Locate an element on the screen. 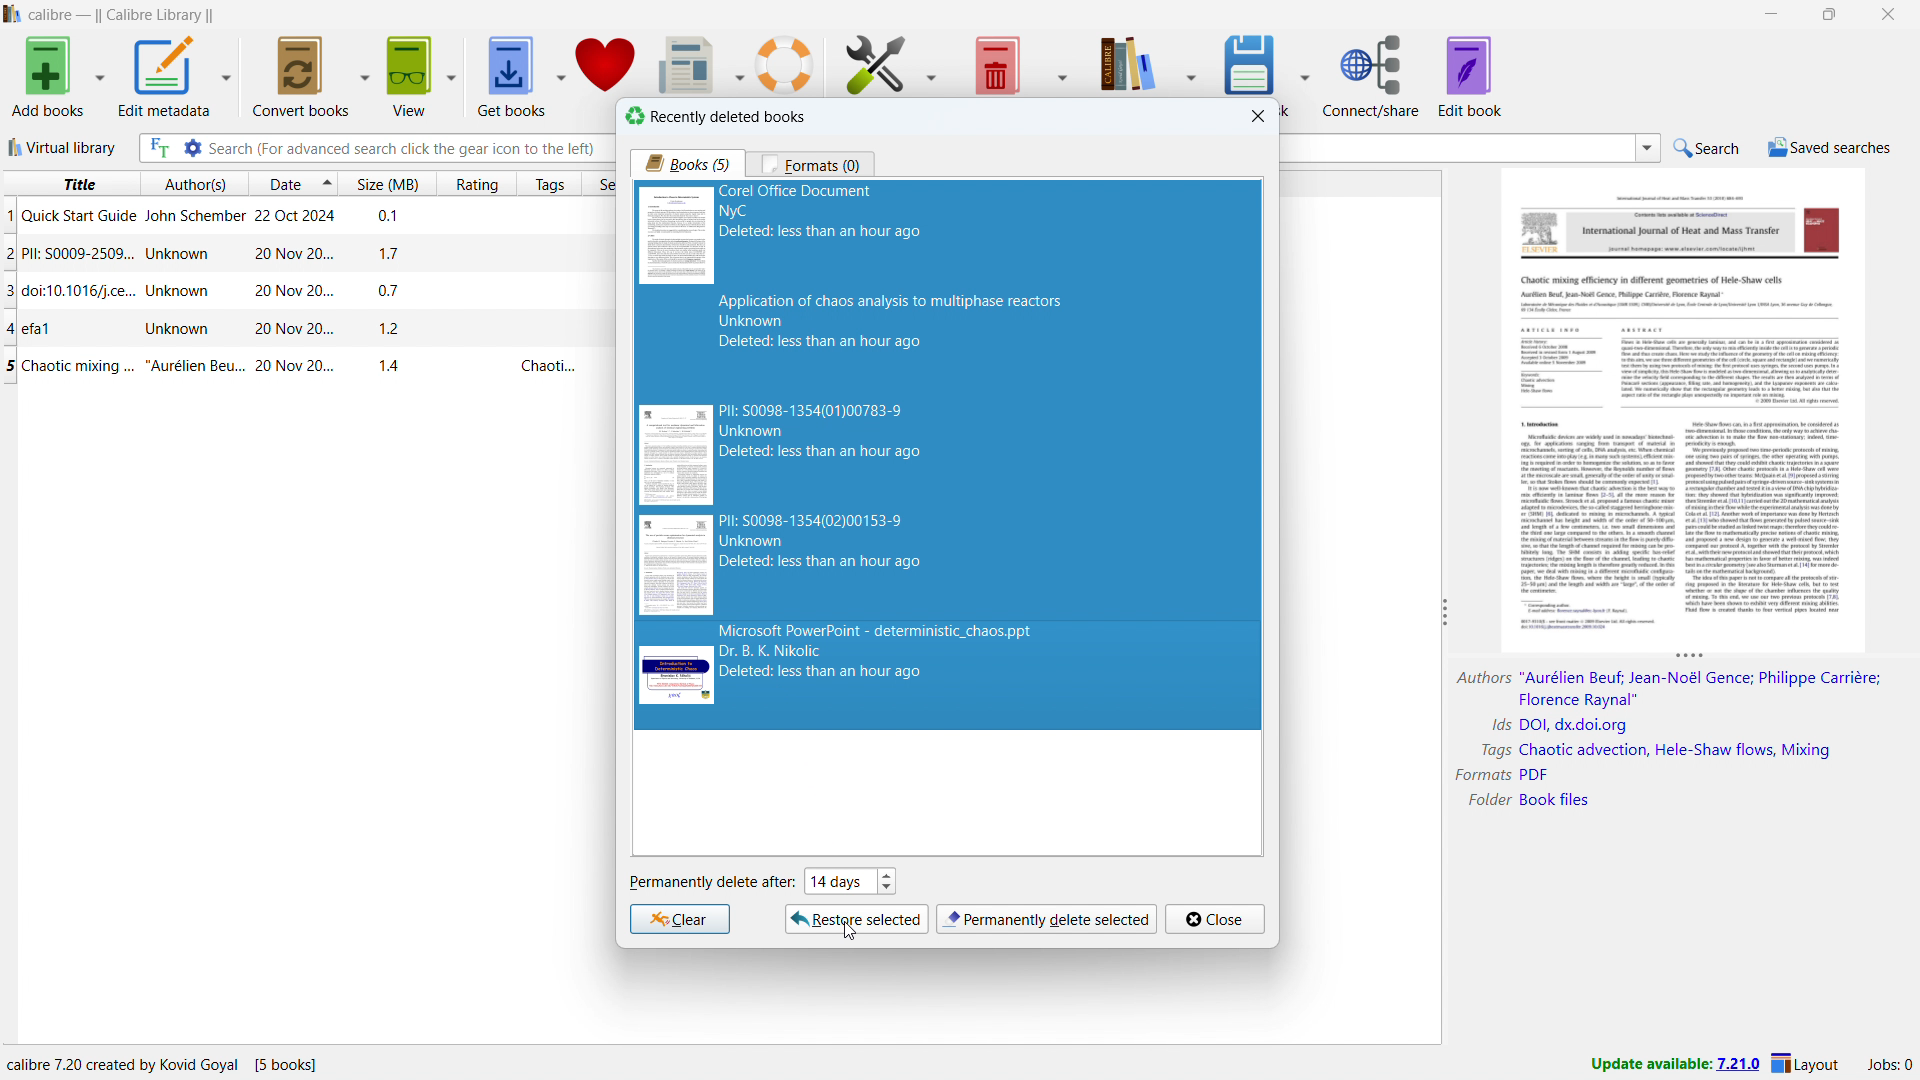  preferences options is located at coordinates (936, 62).